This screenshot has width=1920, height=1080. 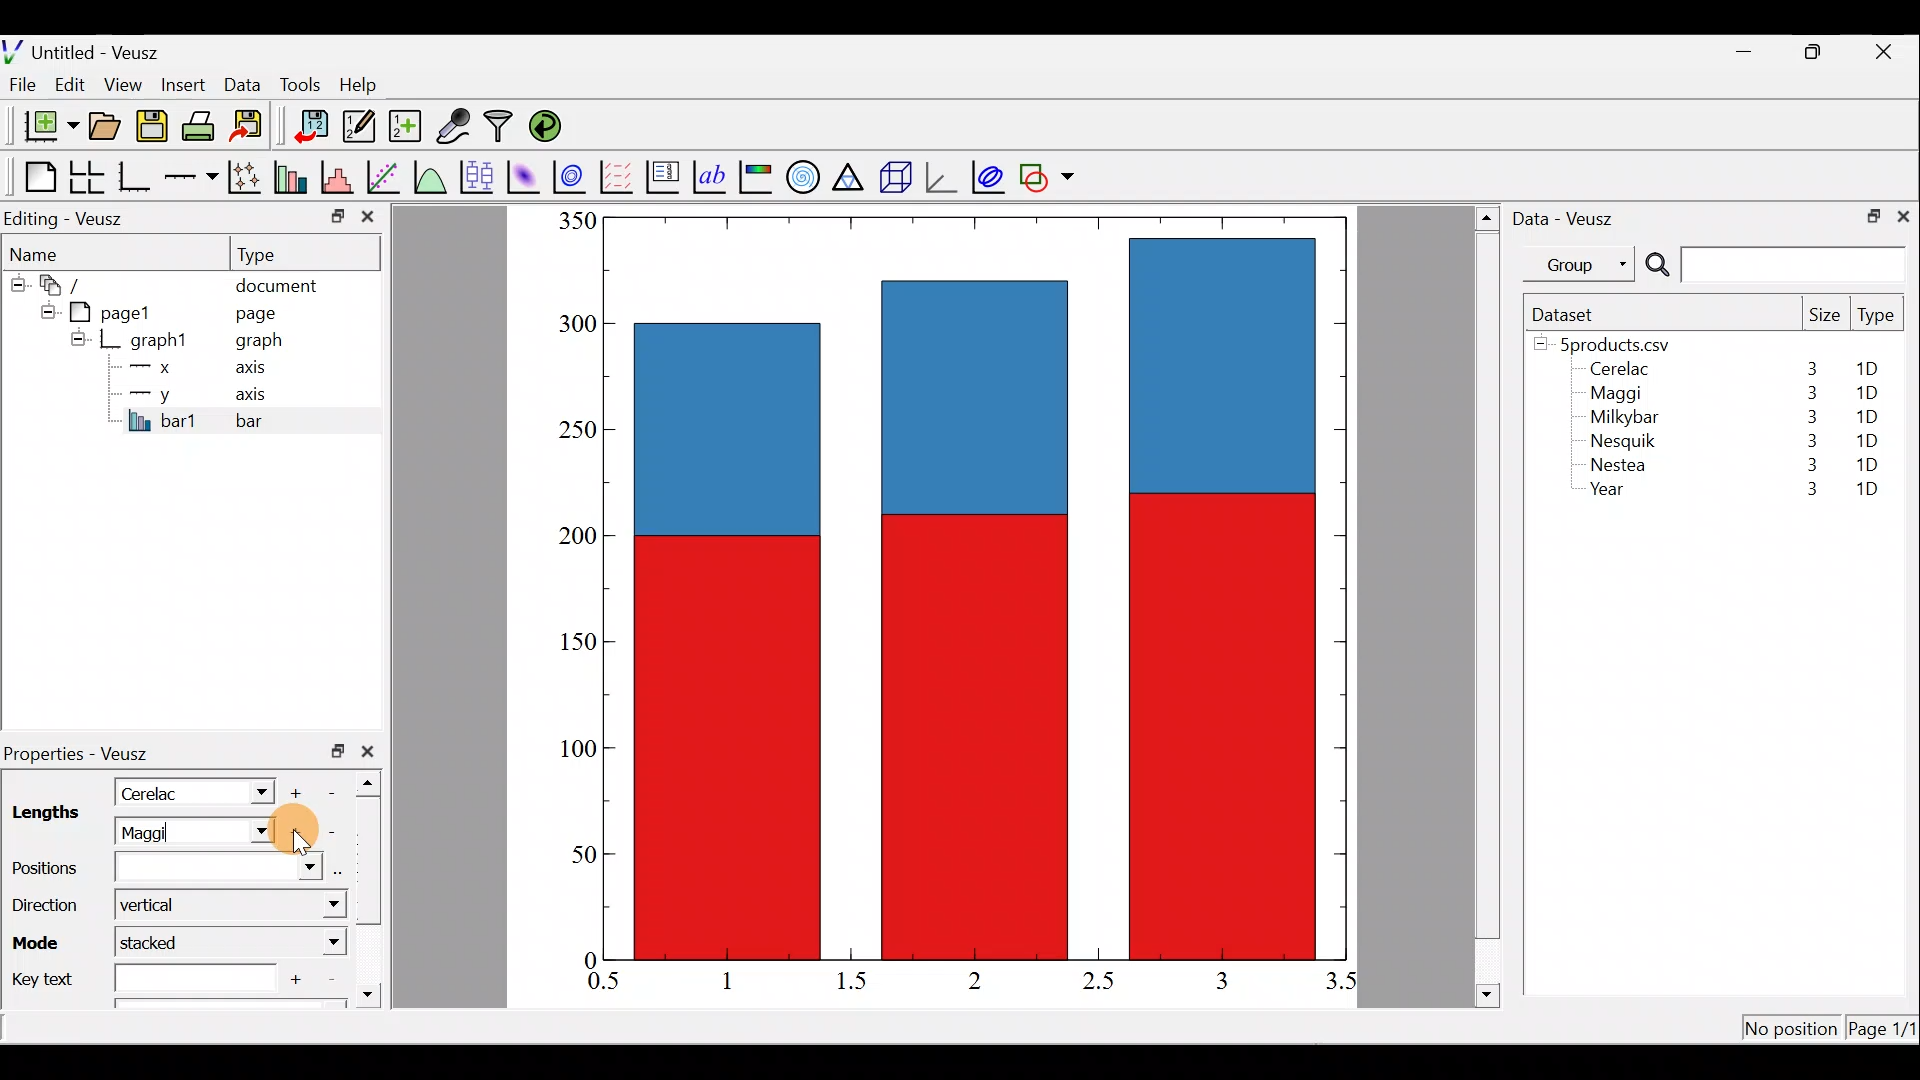 I want to click on Export to graphics format, so click(x=253, y=127).